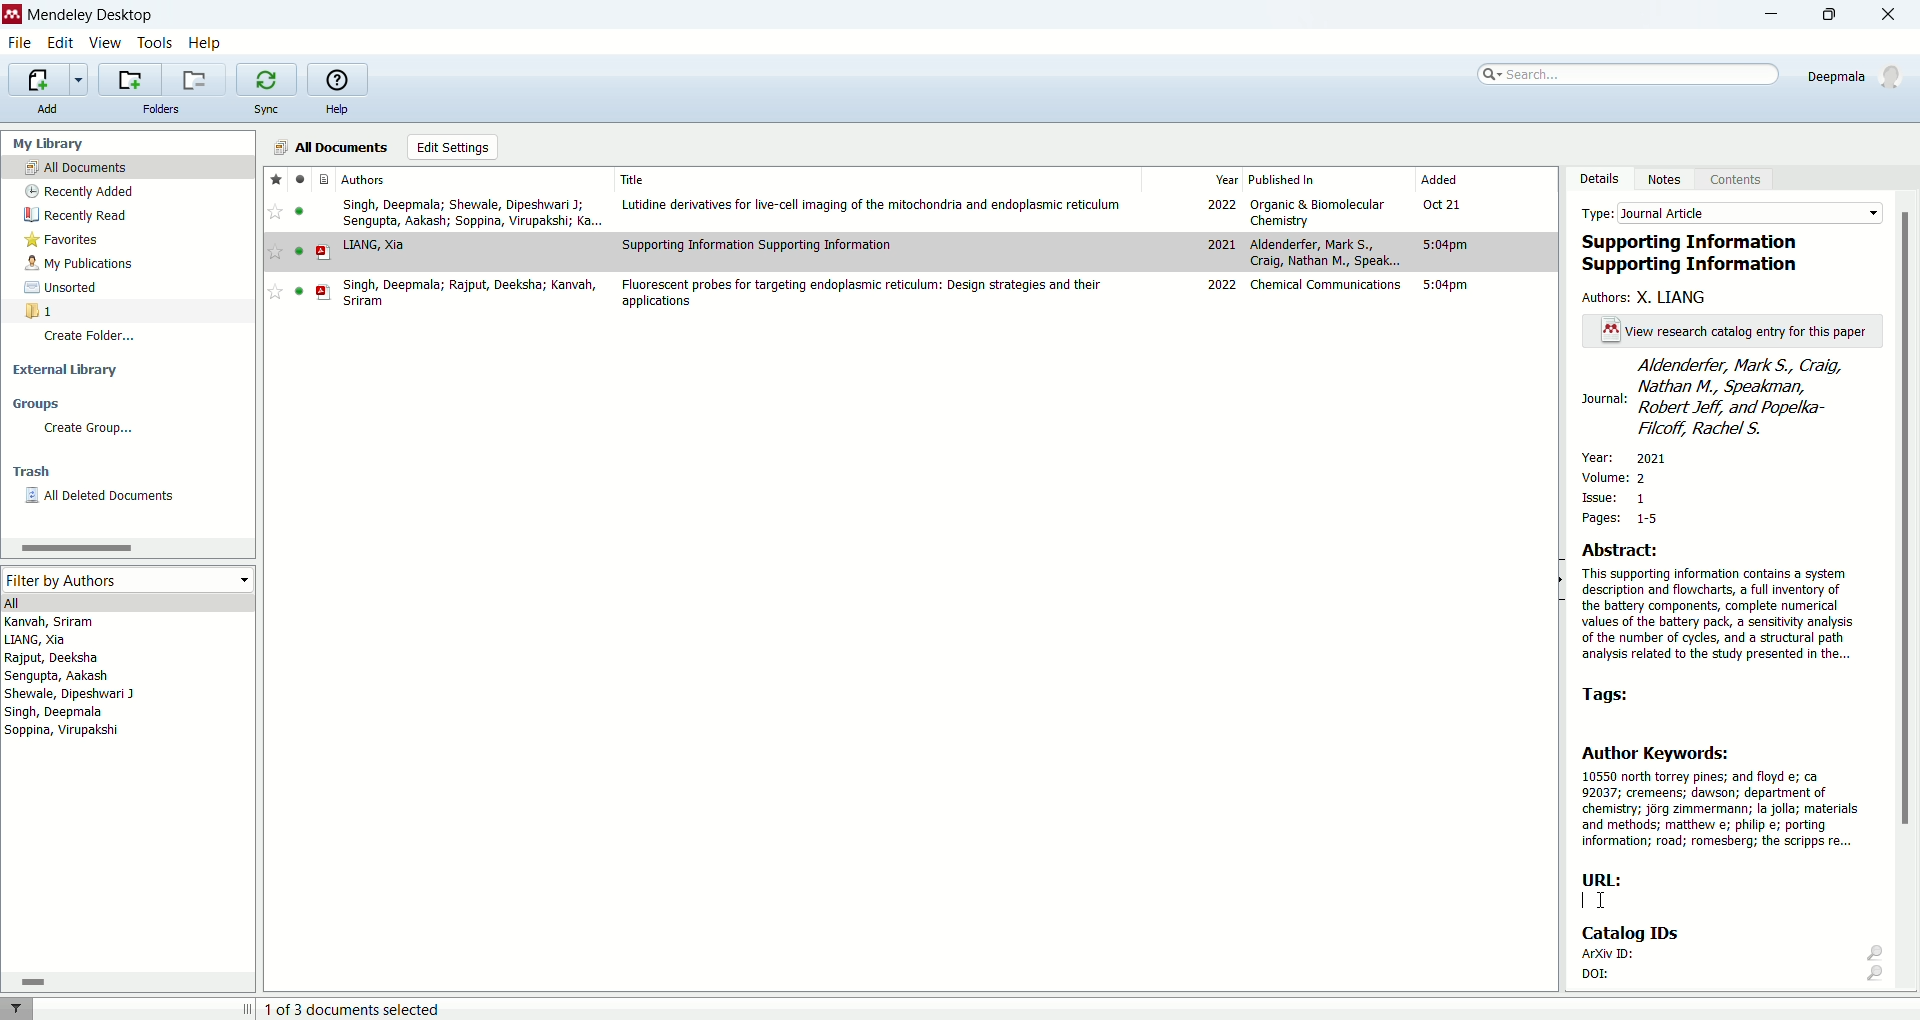  I want to click on close, so click(1889, 14).